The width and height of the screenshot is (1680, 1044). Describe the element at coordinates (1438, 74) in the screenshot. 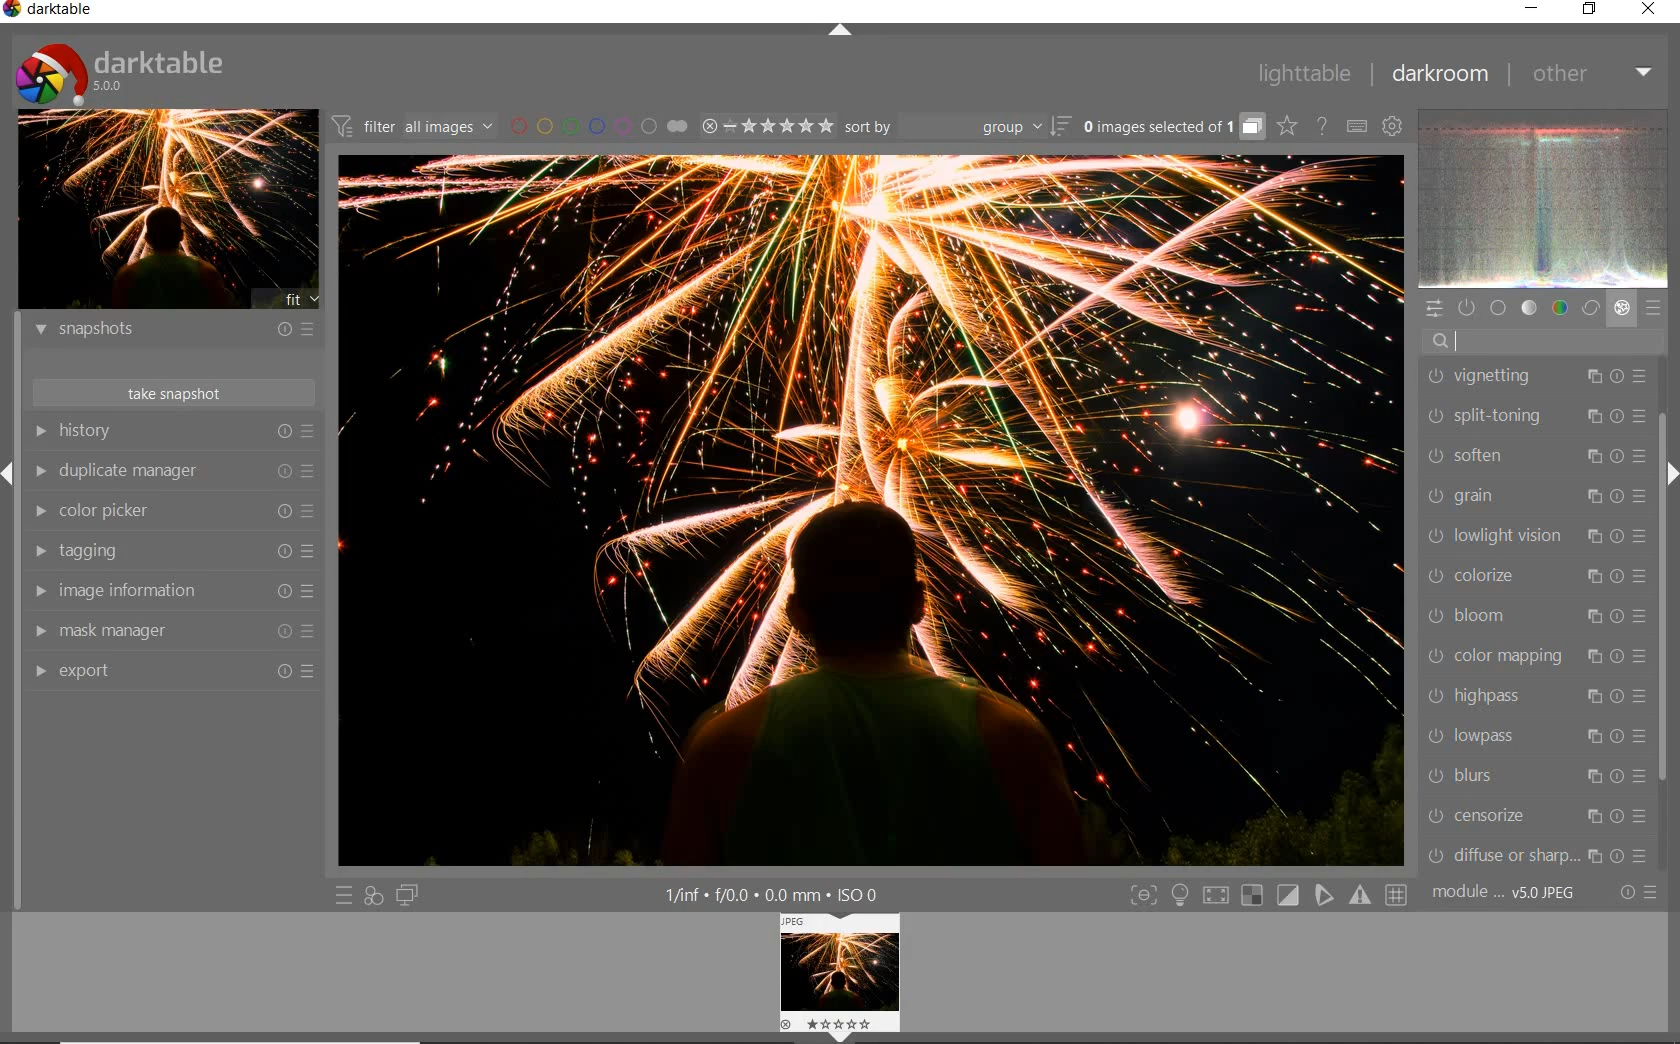

I see `darkroom` at that location.